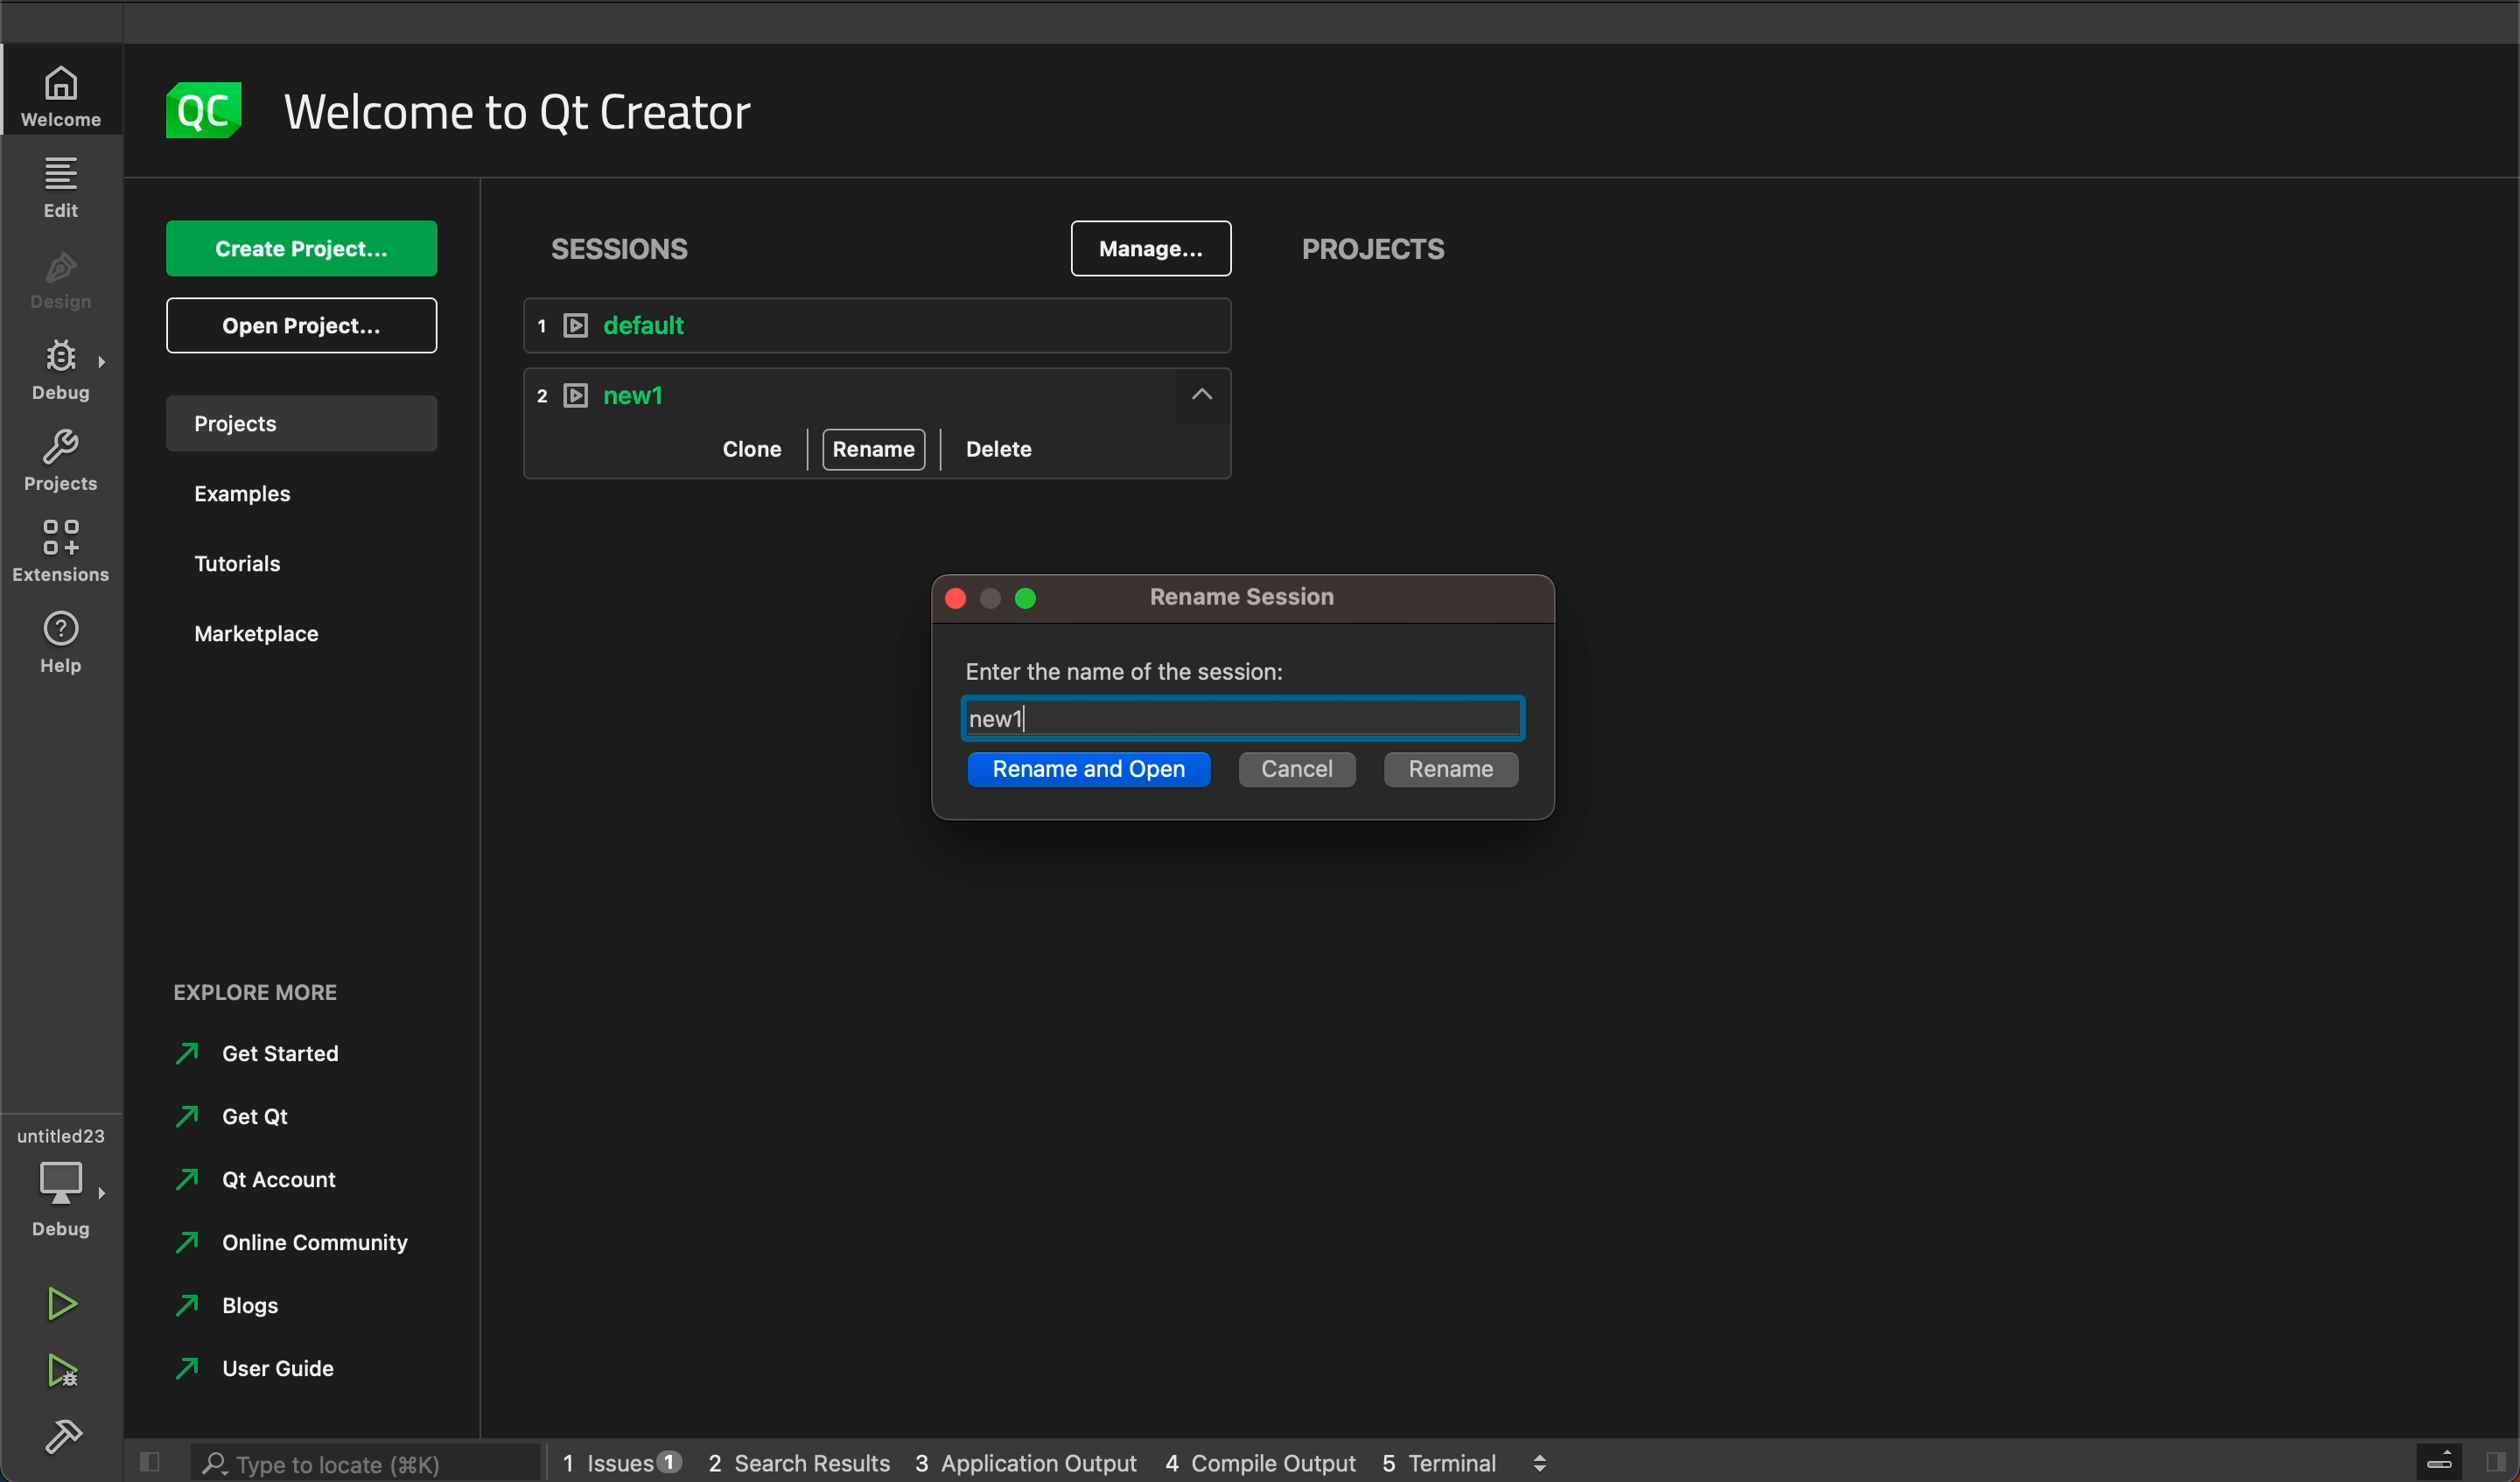  I want to click on create , so click(300, 251).